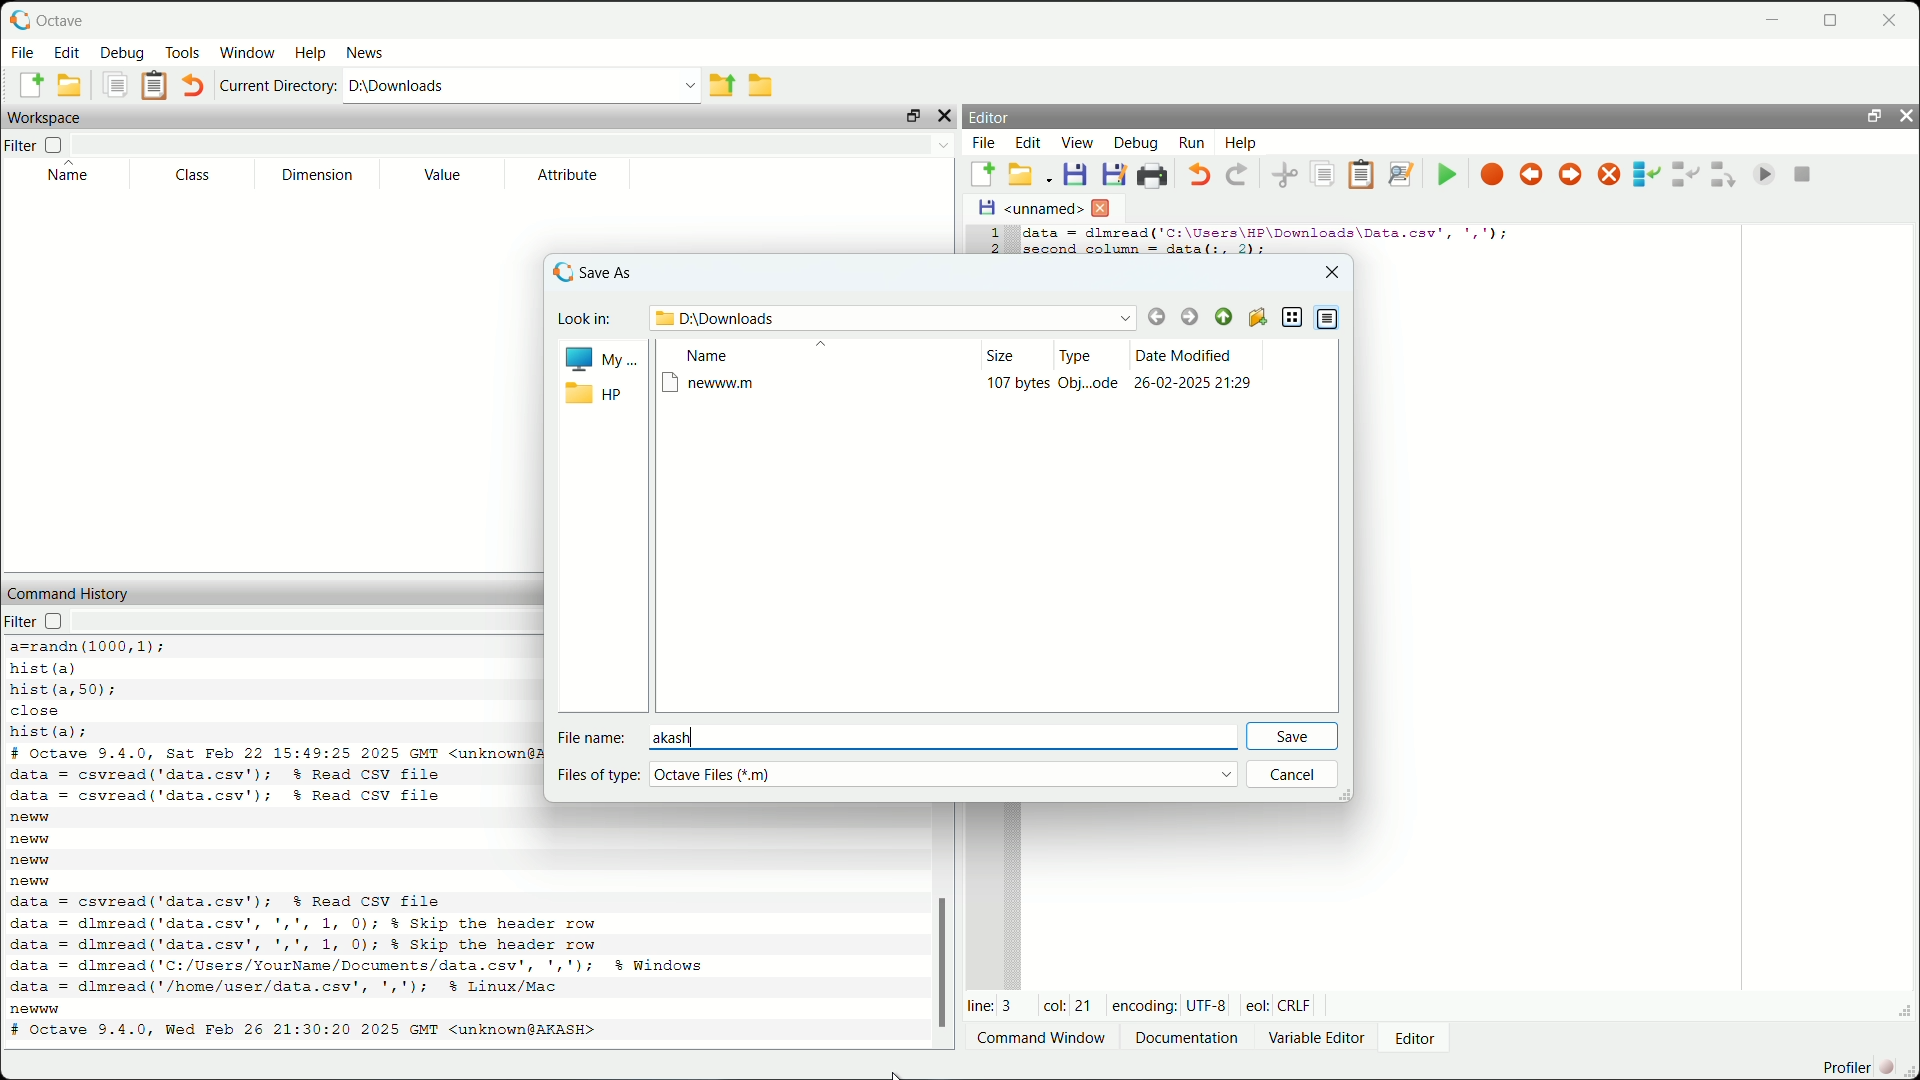 Image resolution: width=1920 pixels, height=1080 pixels. What do you see at coordinates (1197, 178) in the screenshot?
I see `undo` at bounding box center [1197, 178].